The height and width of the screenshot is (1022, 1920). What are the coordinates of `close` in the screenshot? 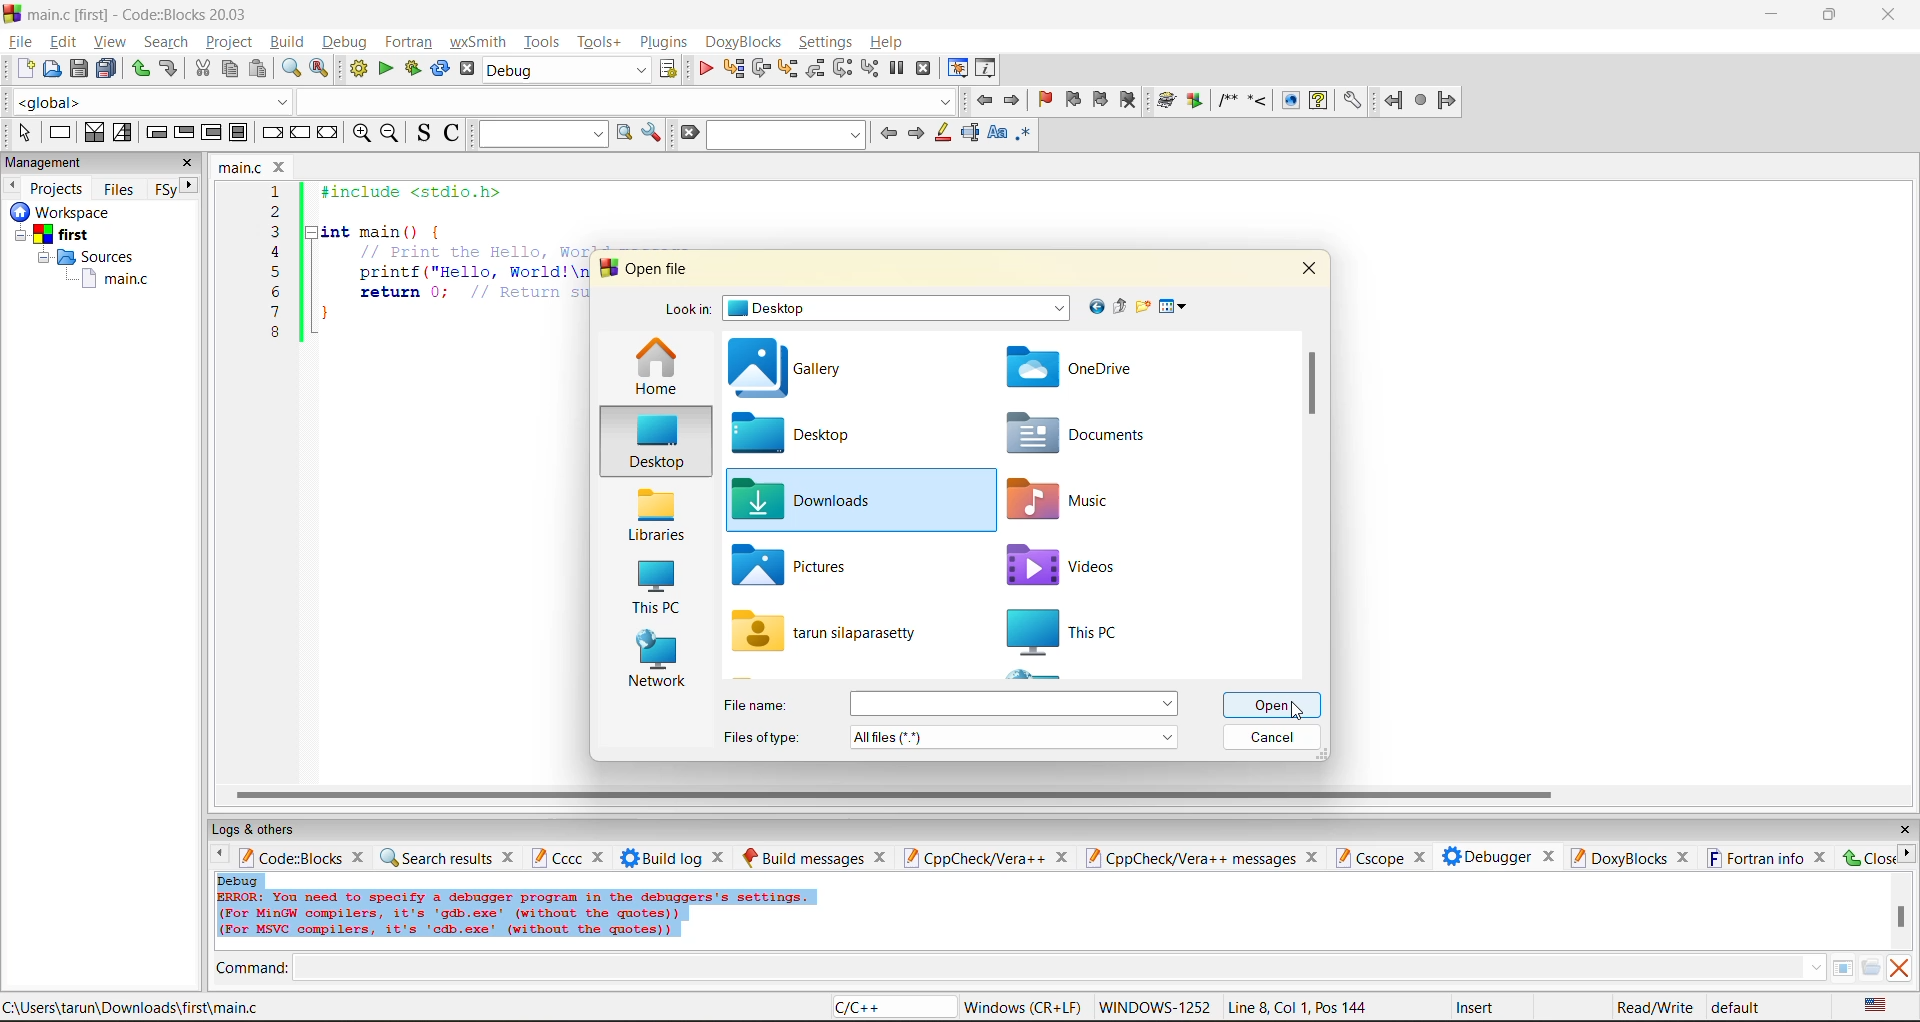 It's located at (881, 857).